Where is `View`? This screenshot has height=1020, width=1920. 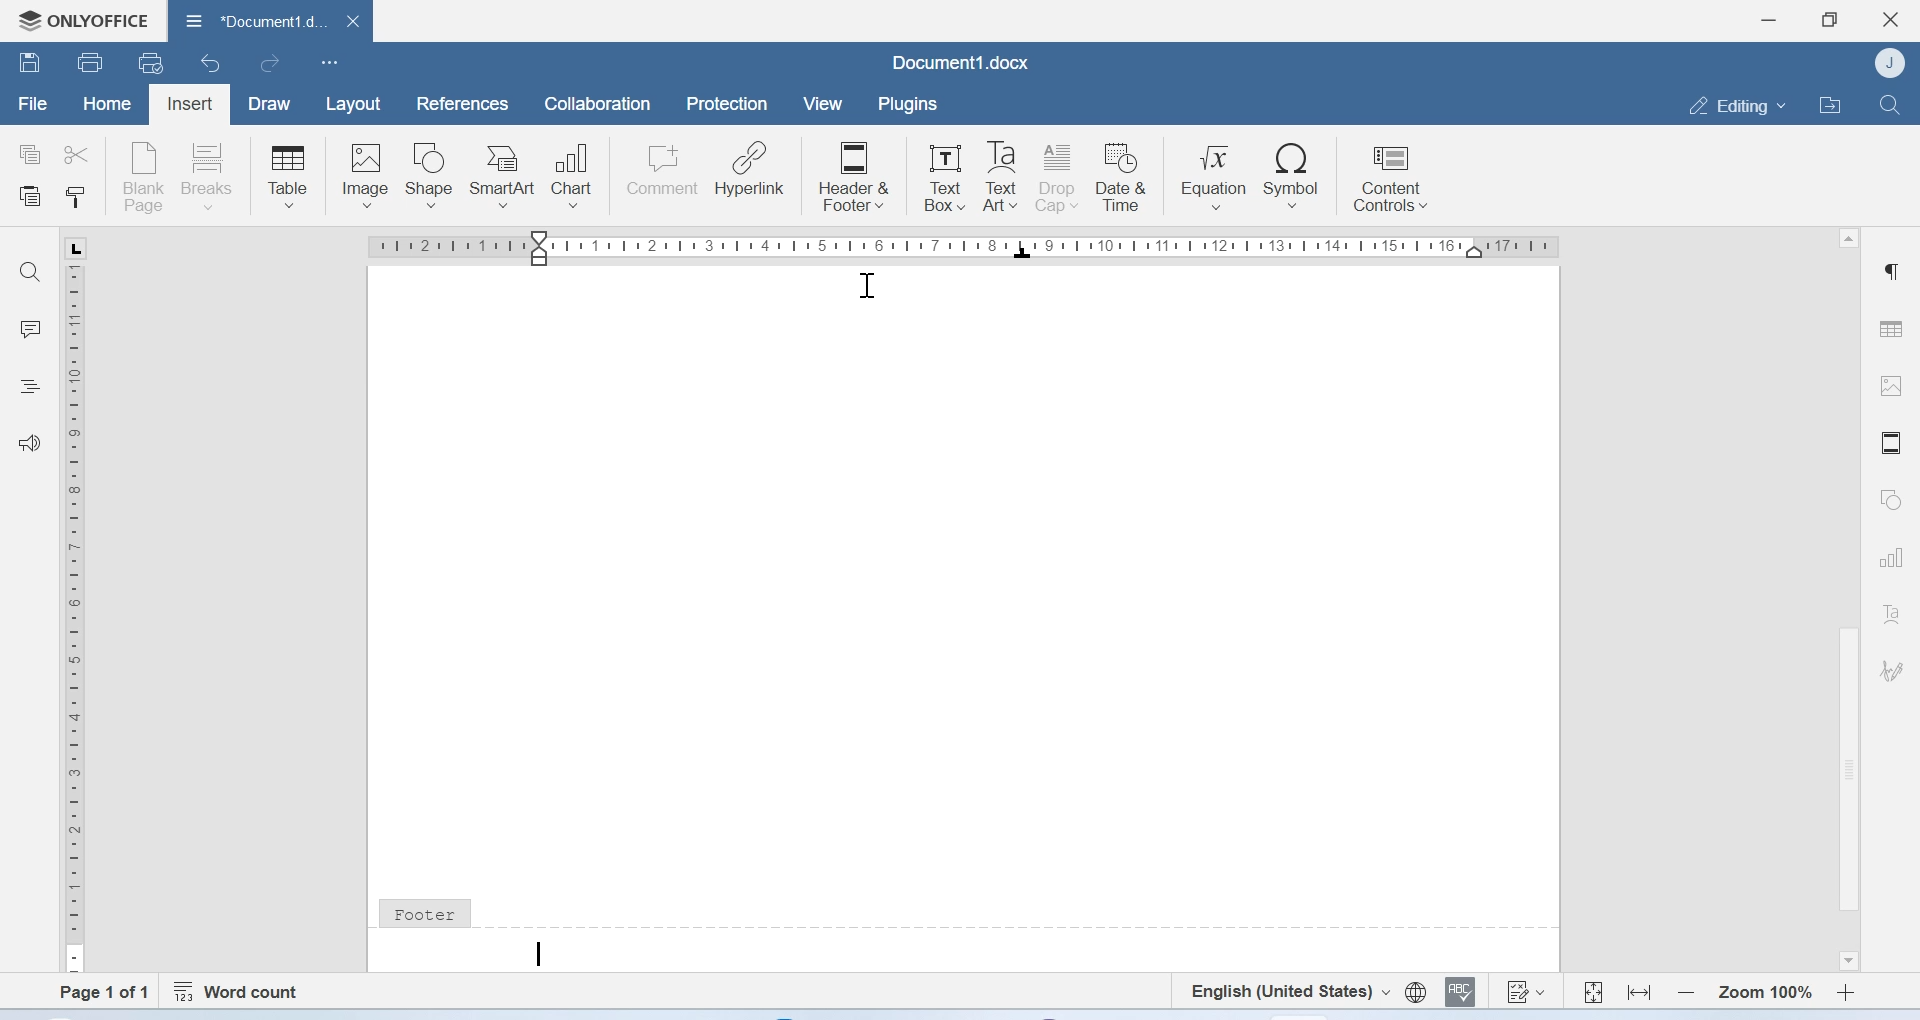
View is located at coordinates (825, 104).